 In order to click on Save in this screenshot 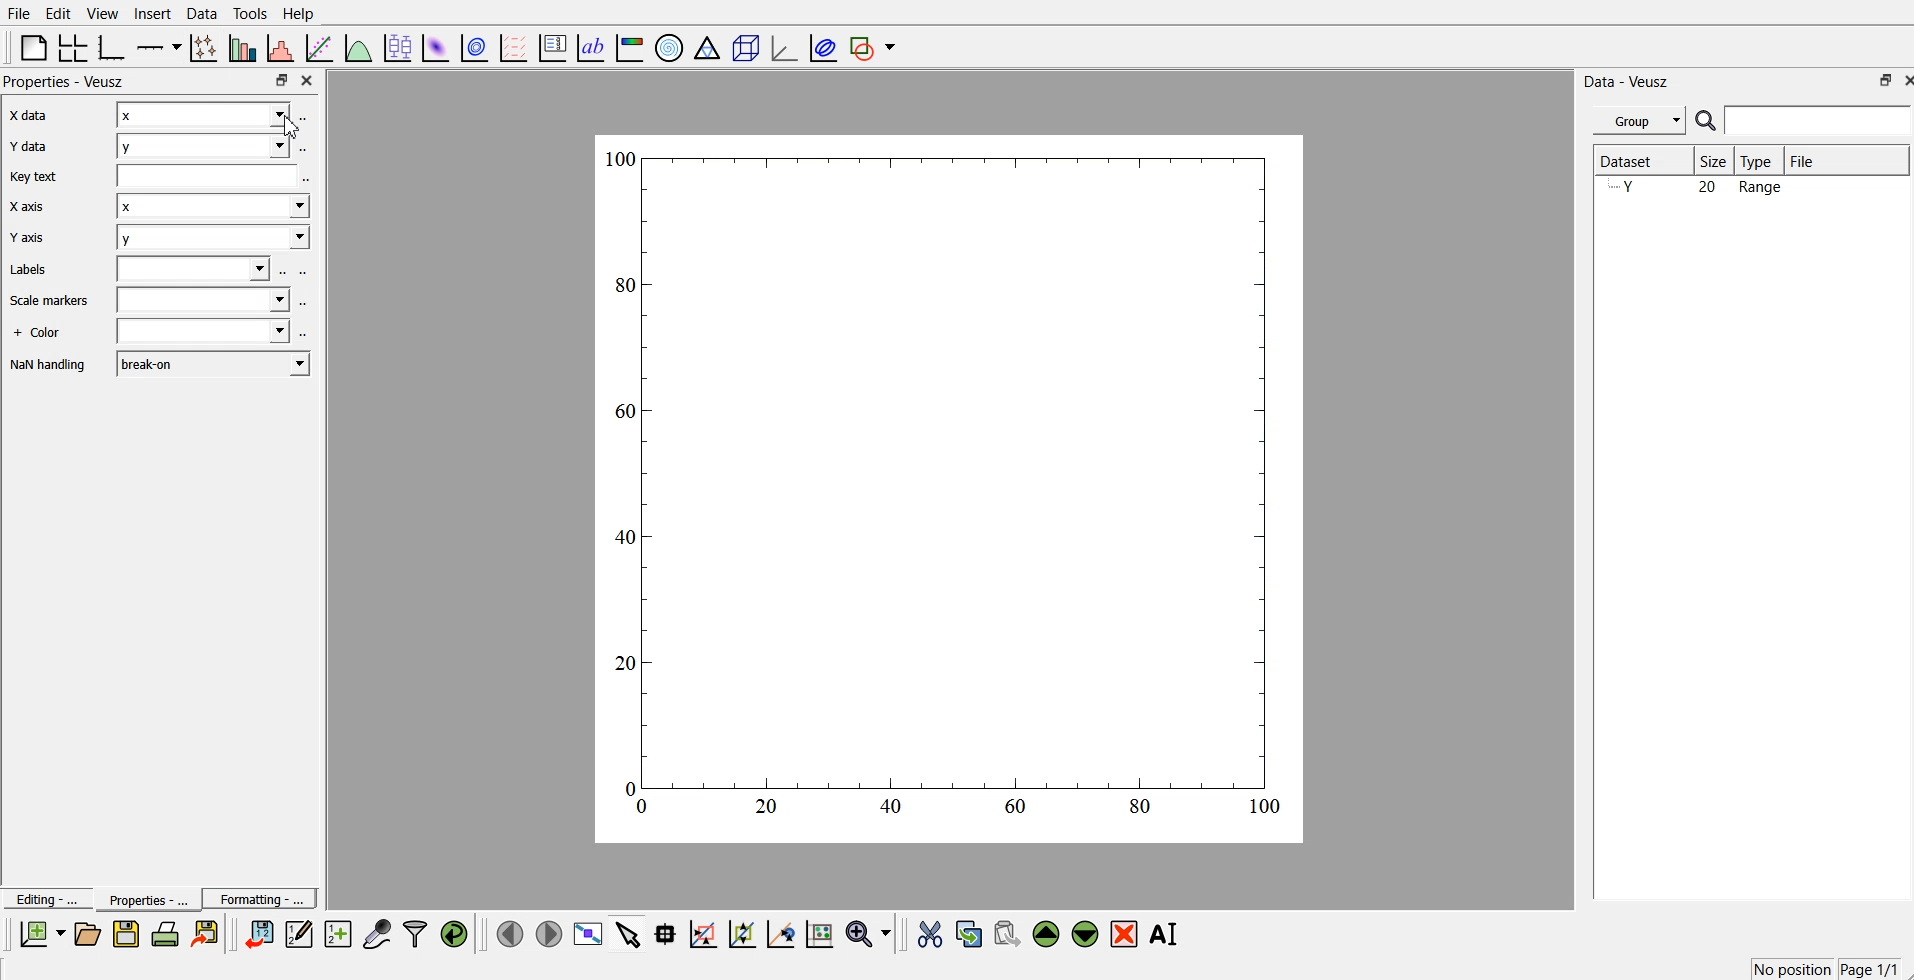, I will do `click(126, 934)`.